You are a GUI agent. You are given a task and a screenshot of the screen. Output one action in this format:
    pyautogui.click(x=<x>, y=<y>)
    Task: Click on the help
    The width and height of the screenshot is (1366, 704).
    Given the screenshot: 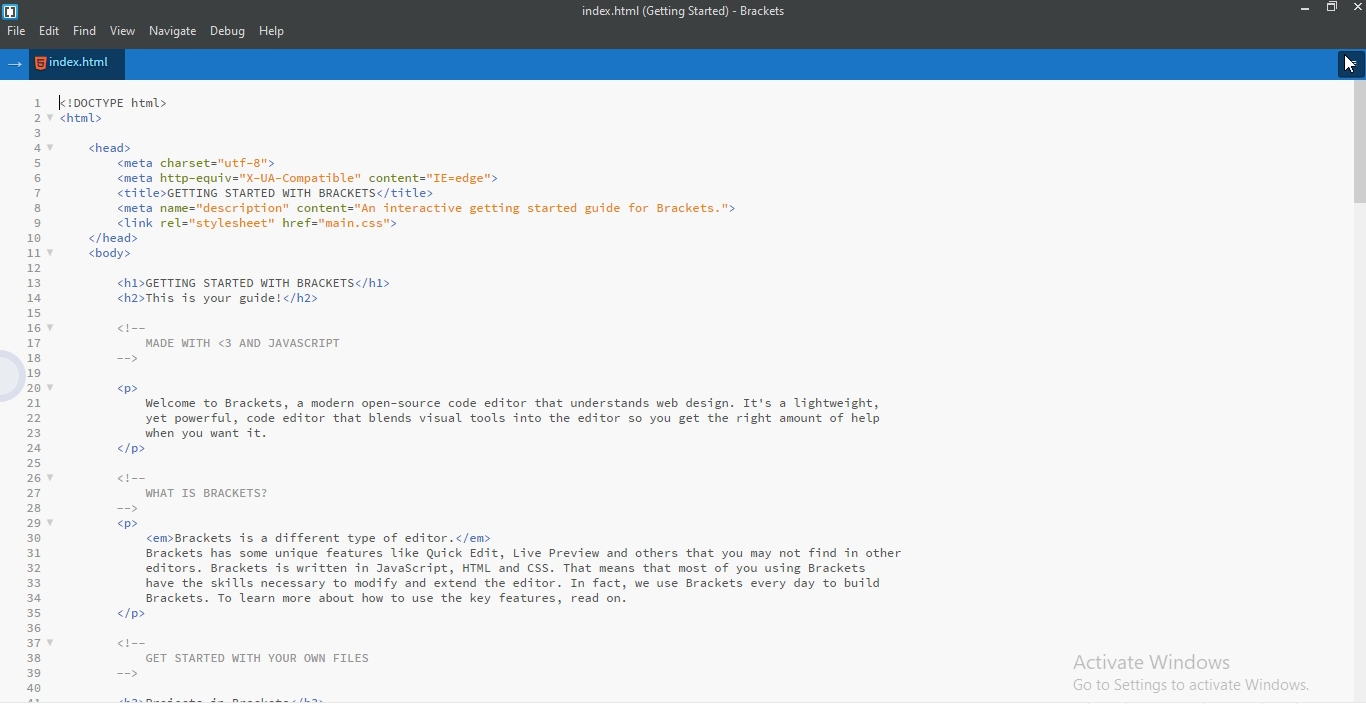 What is the action you would take?
    pyautogui.click(x=273, y=32)
    